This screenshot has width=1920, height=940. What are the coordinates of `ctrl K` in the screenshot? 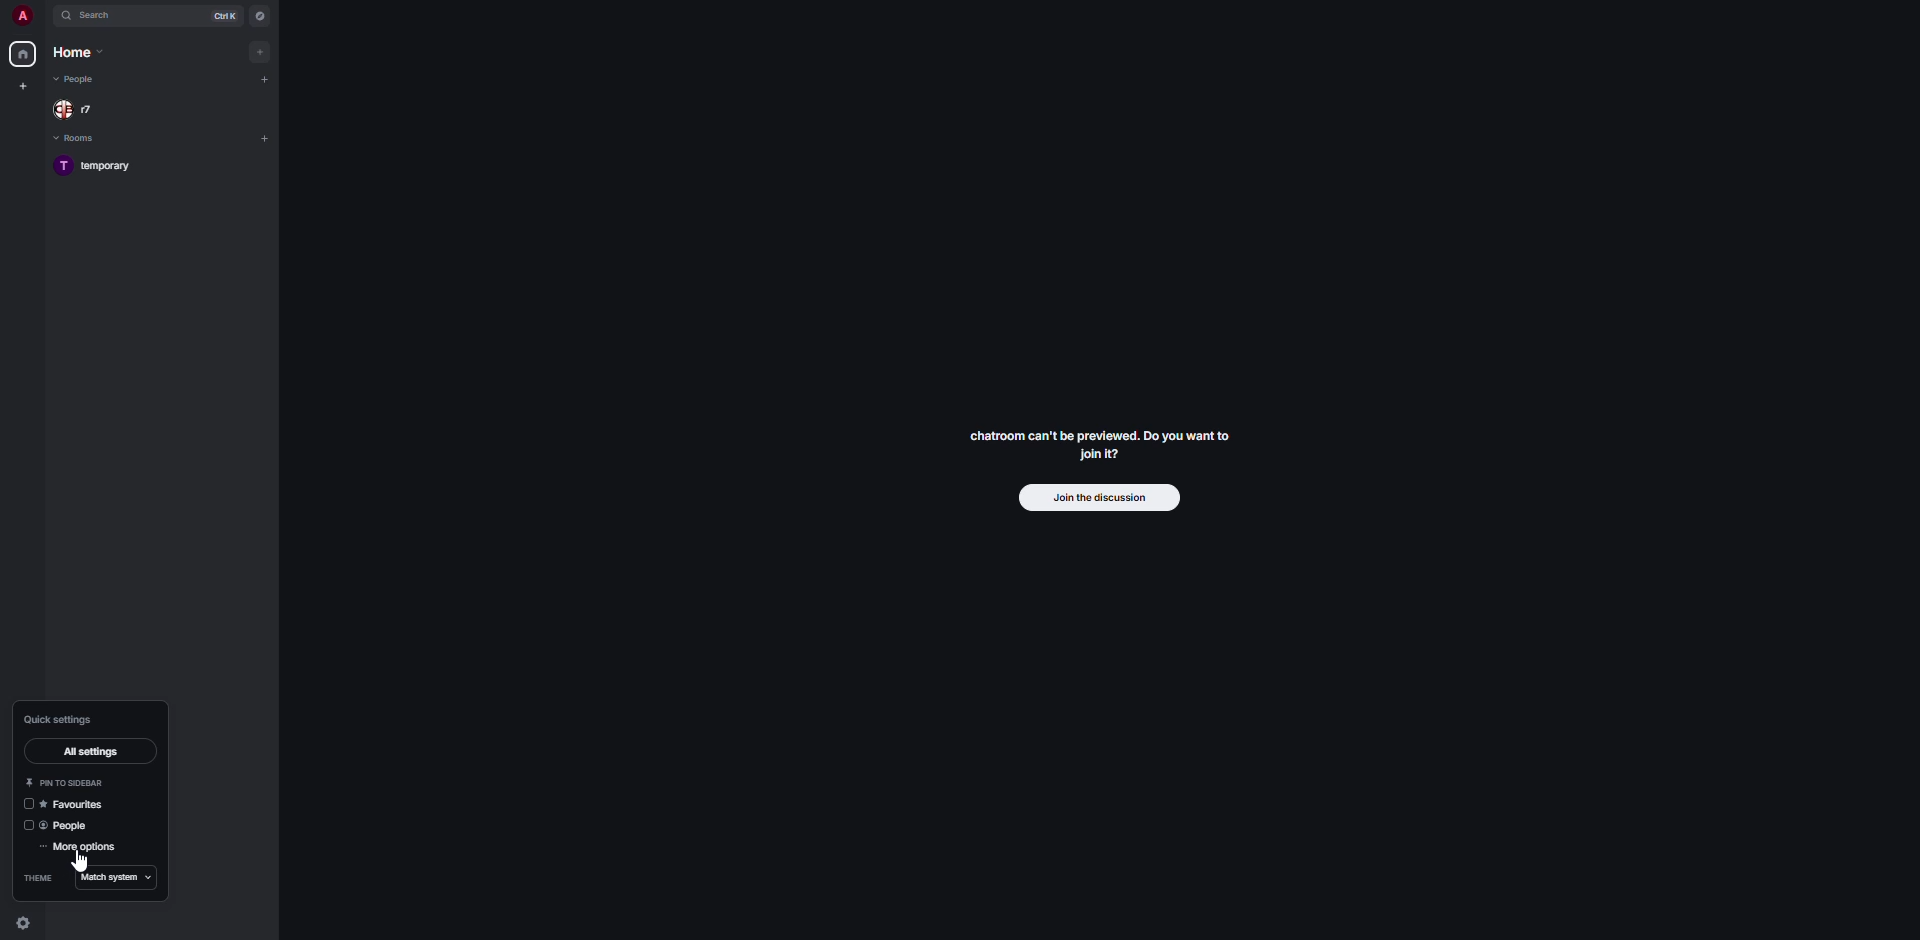 It's located at (226, 14).